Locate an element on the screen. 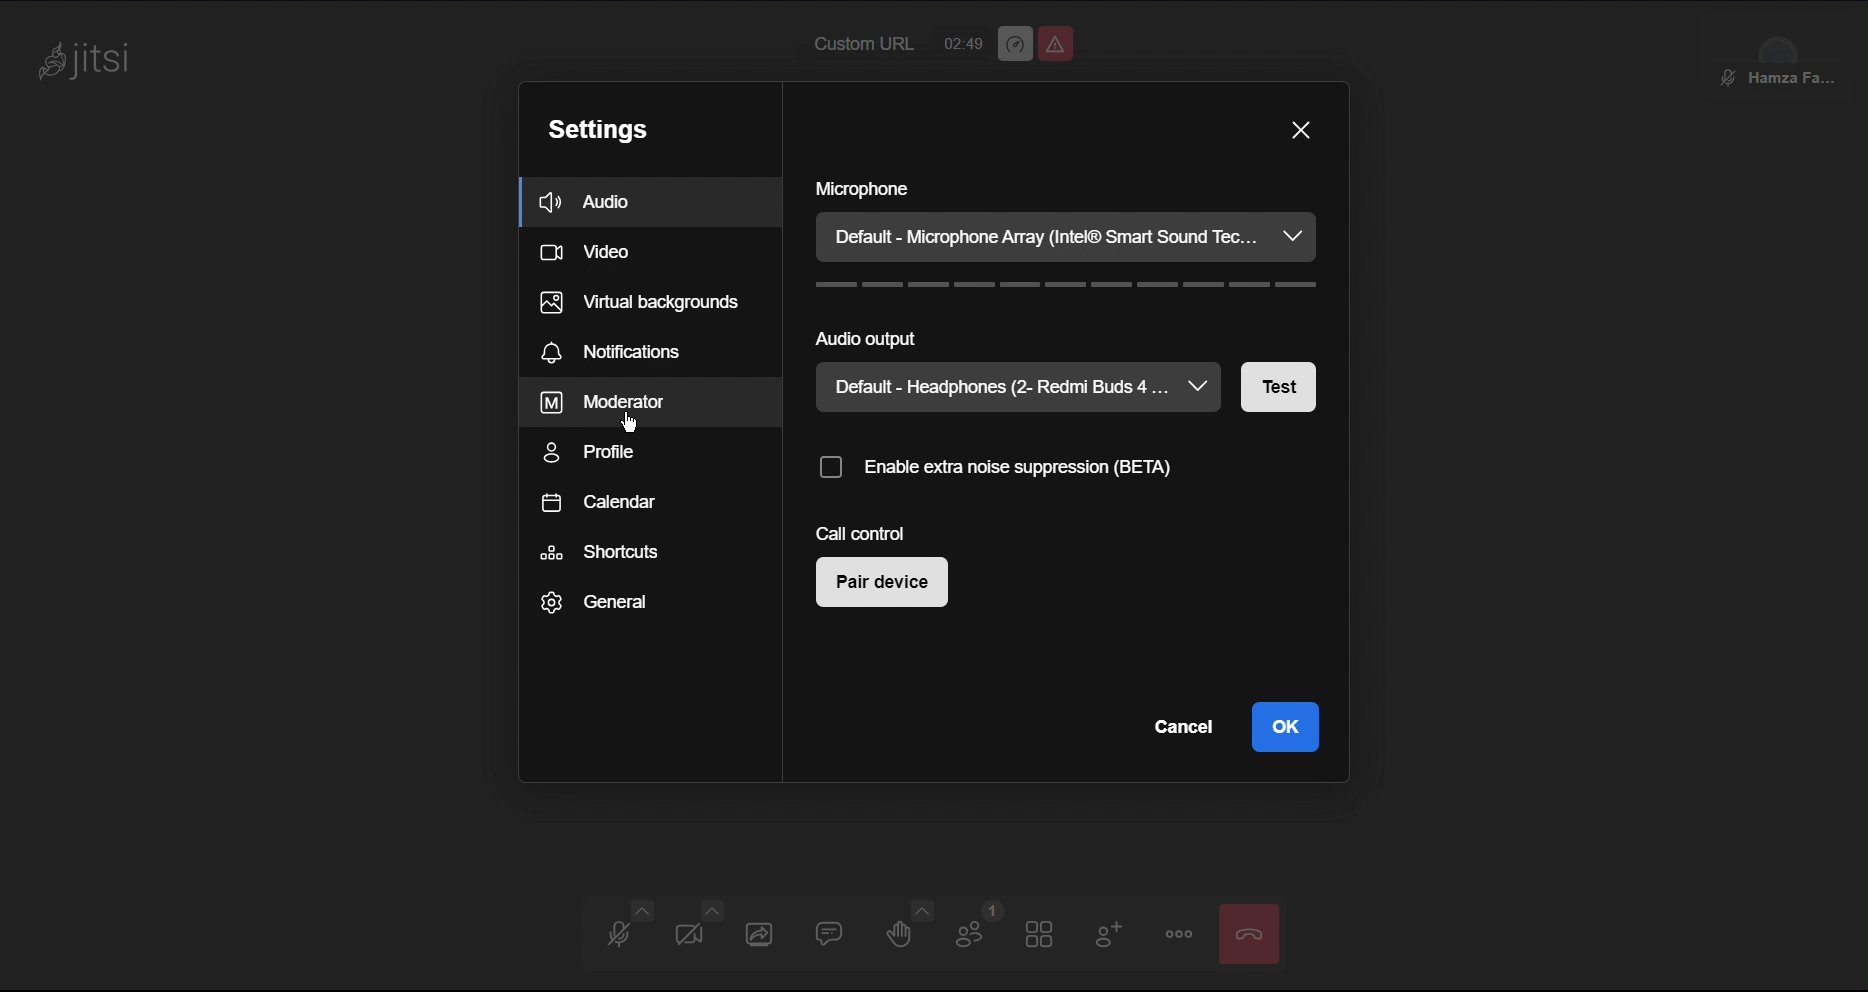  Chat is located at coordinates (830, 933).